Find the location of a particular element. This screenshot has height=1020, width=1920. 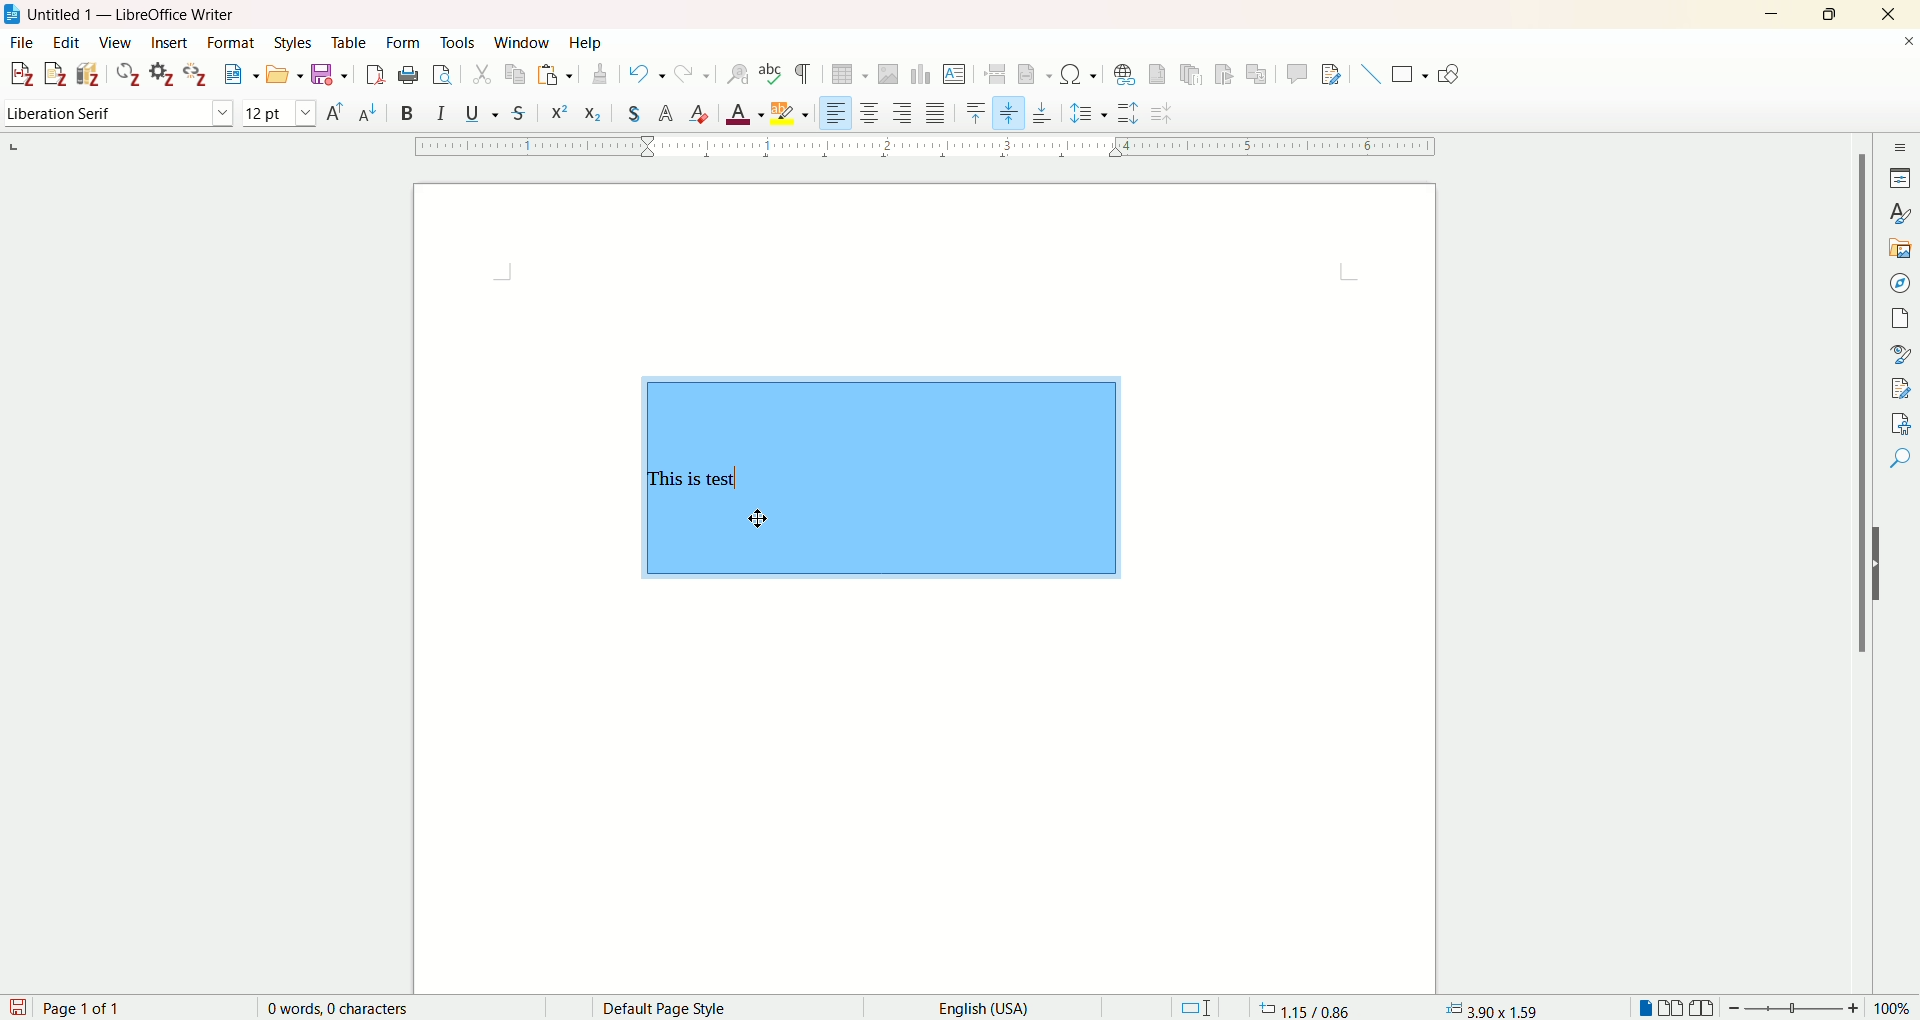

toggle formatting is located at coordinates (803, 74).